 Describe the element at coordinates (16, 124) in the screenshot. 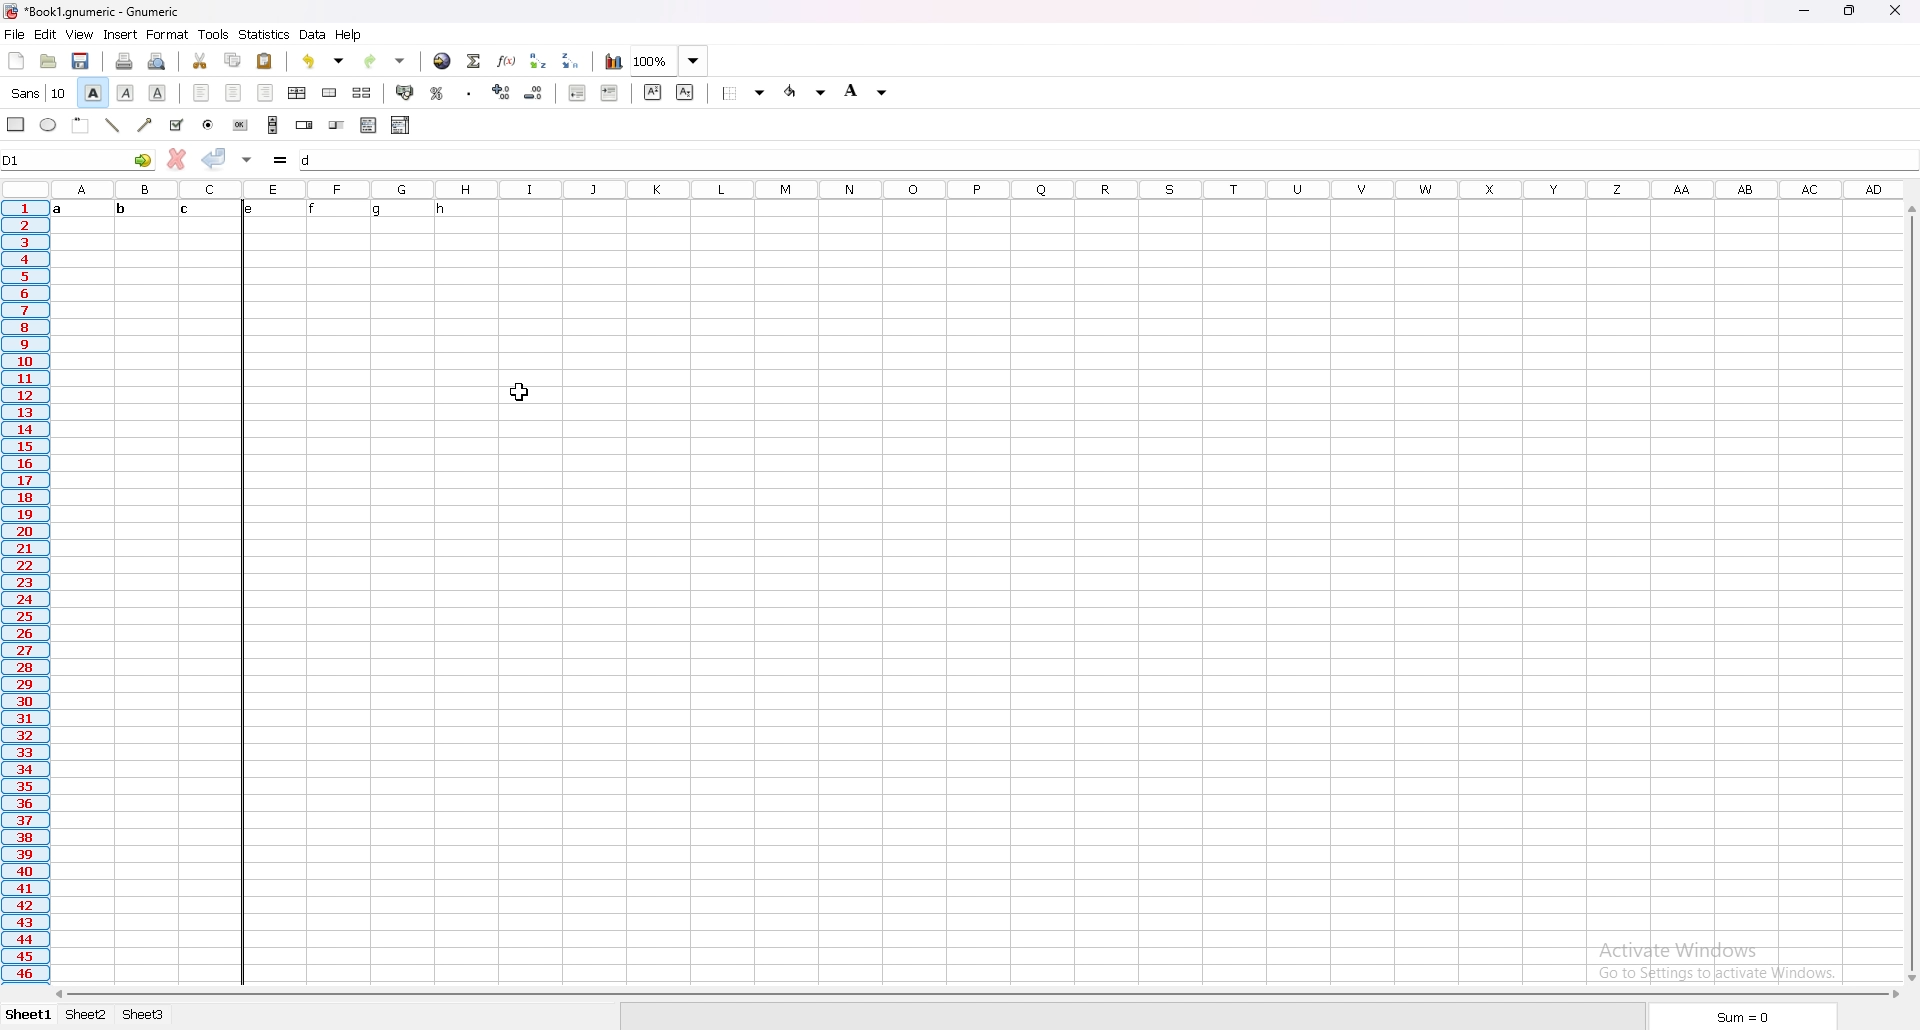

I see `rectangle` at that location.